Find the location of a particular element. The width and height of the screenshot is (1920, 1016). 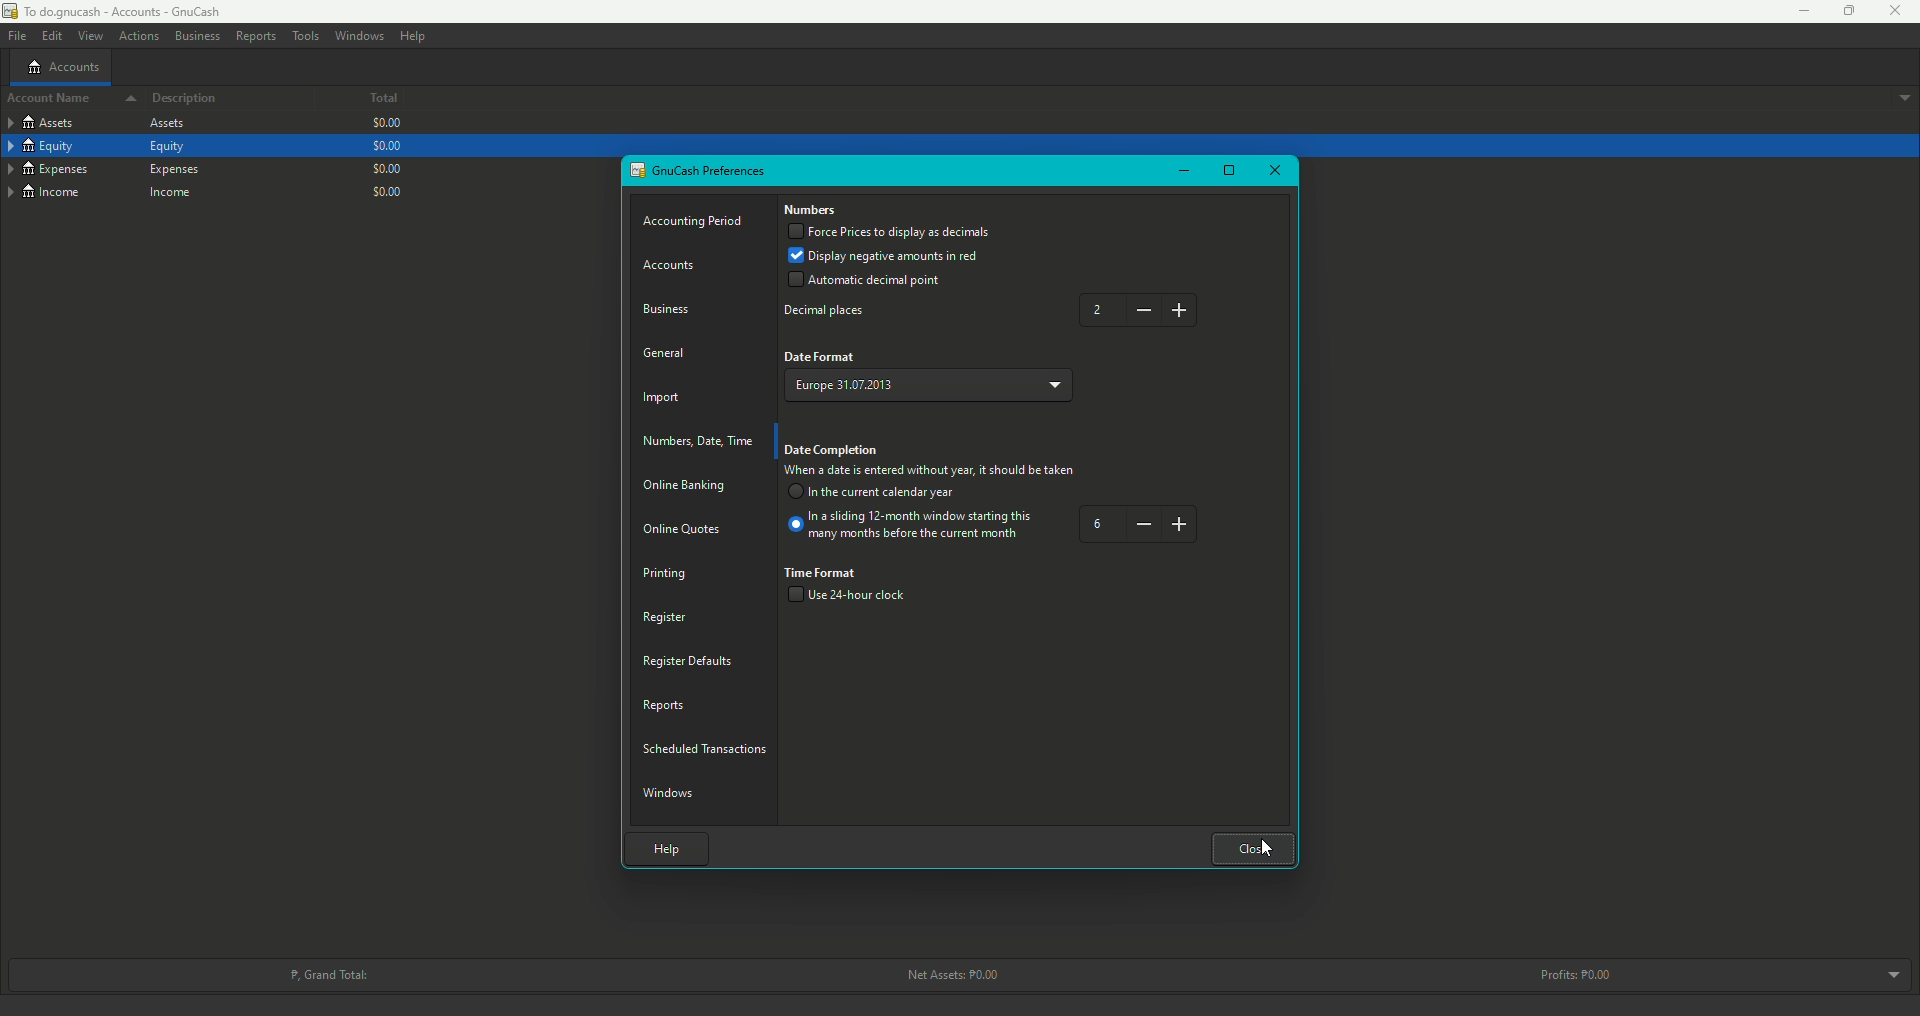

Accounts is located at coordinates (674, 266).